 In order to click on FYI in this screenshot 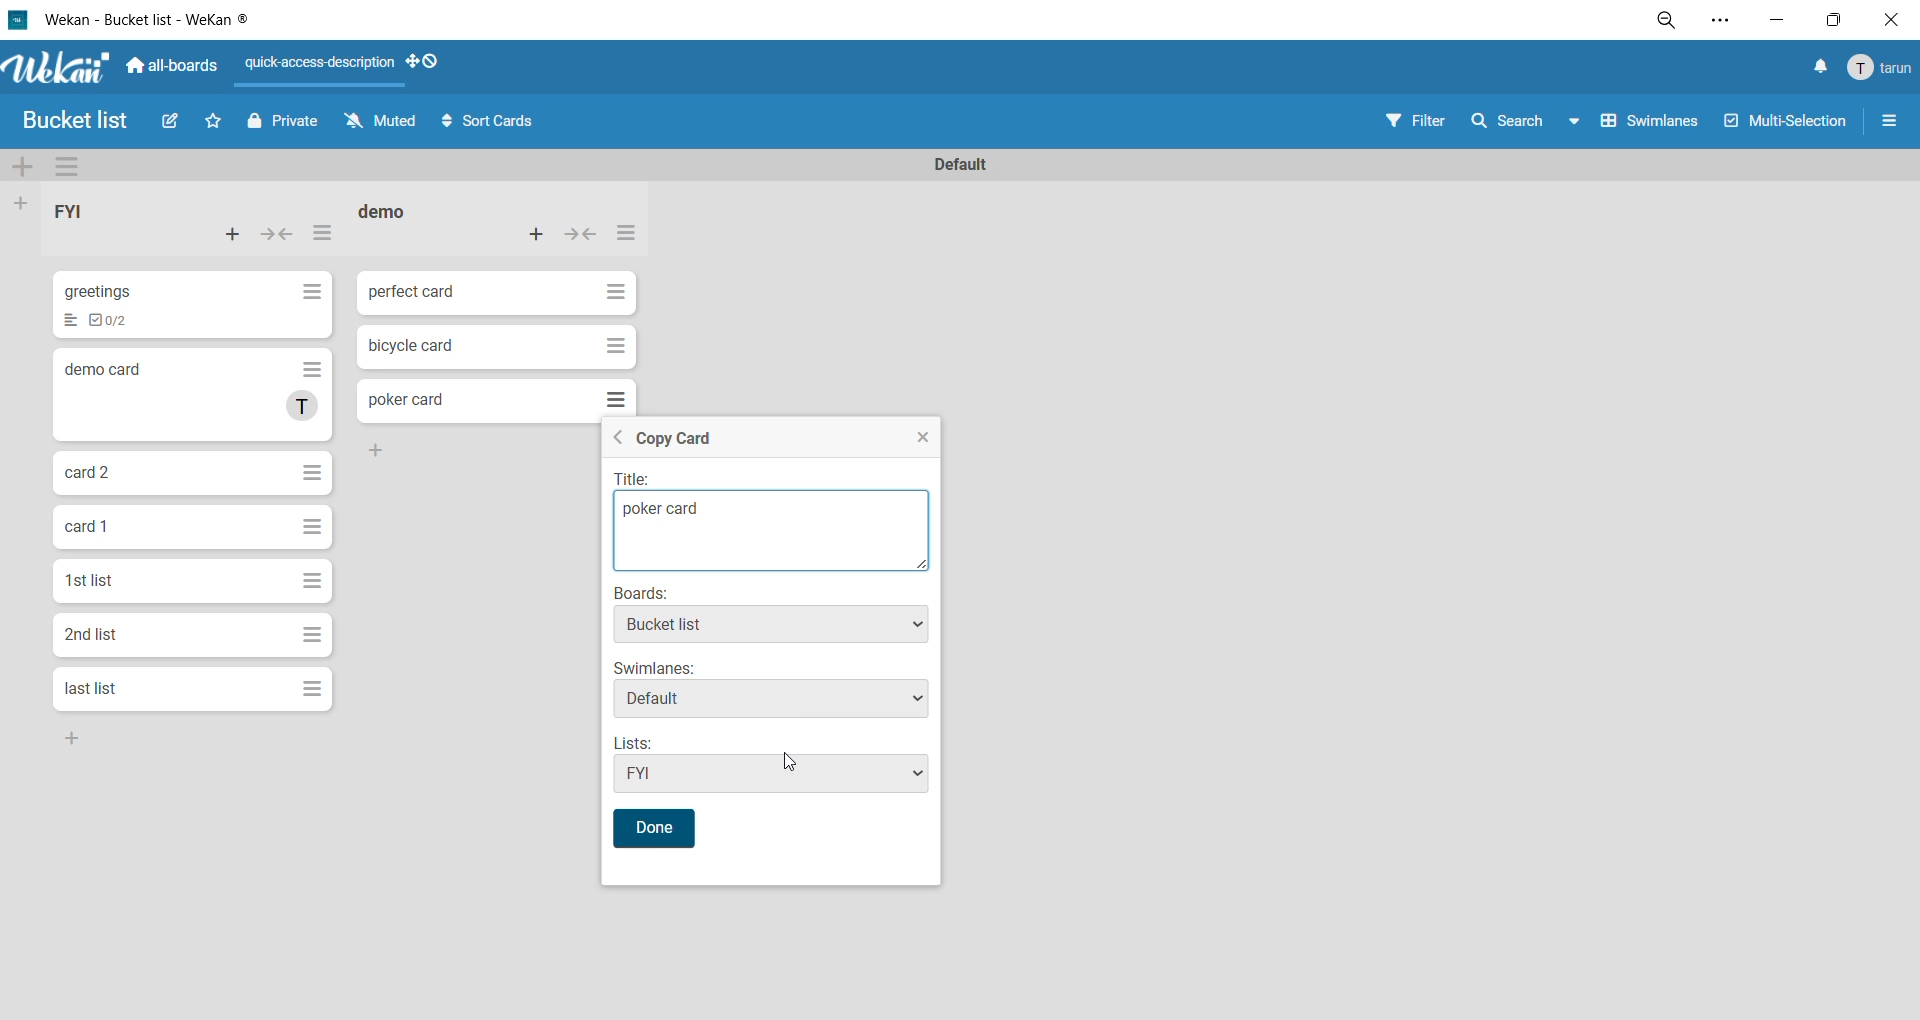, I will do `click(767, 774)`.